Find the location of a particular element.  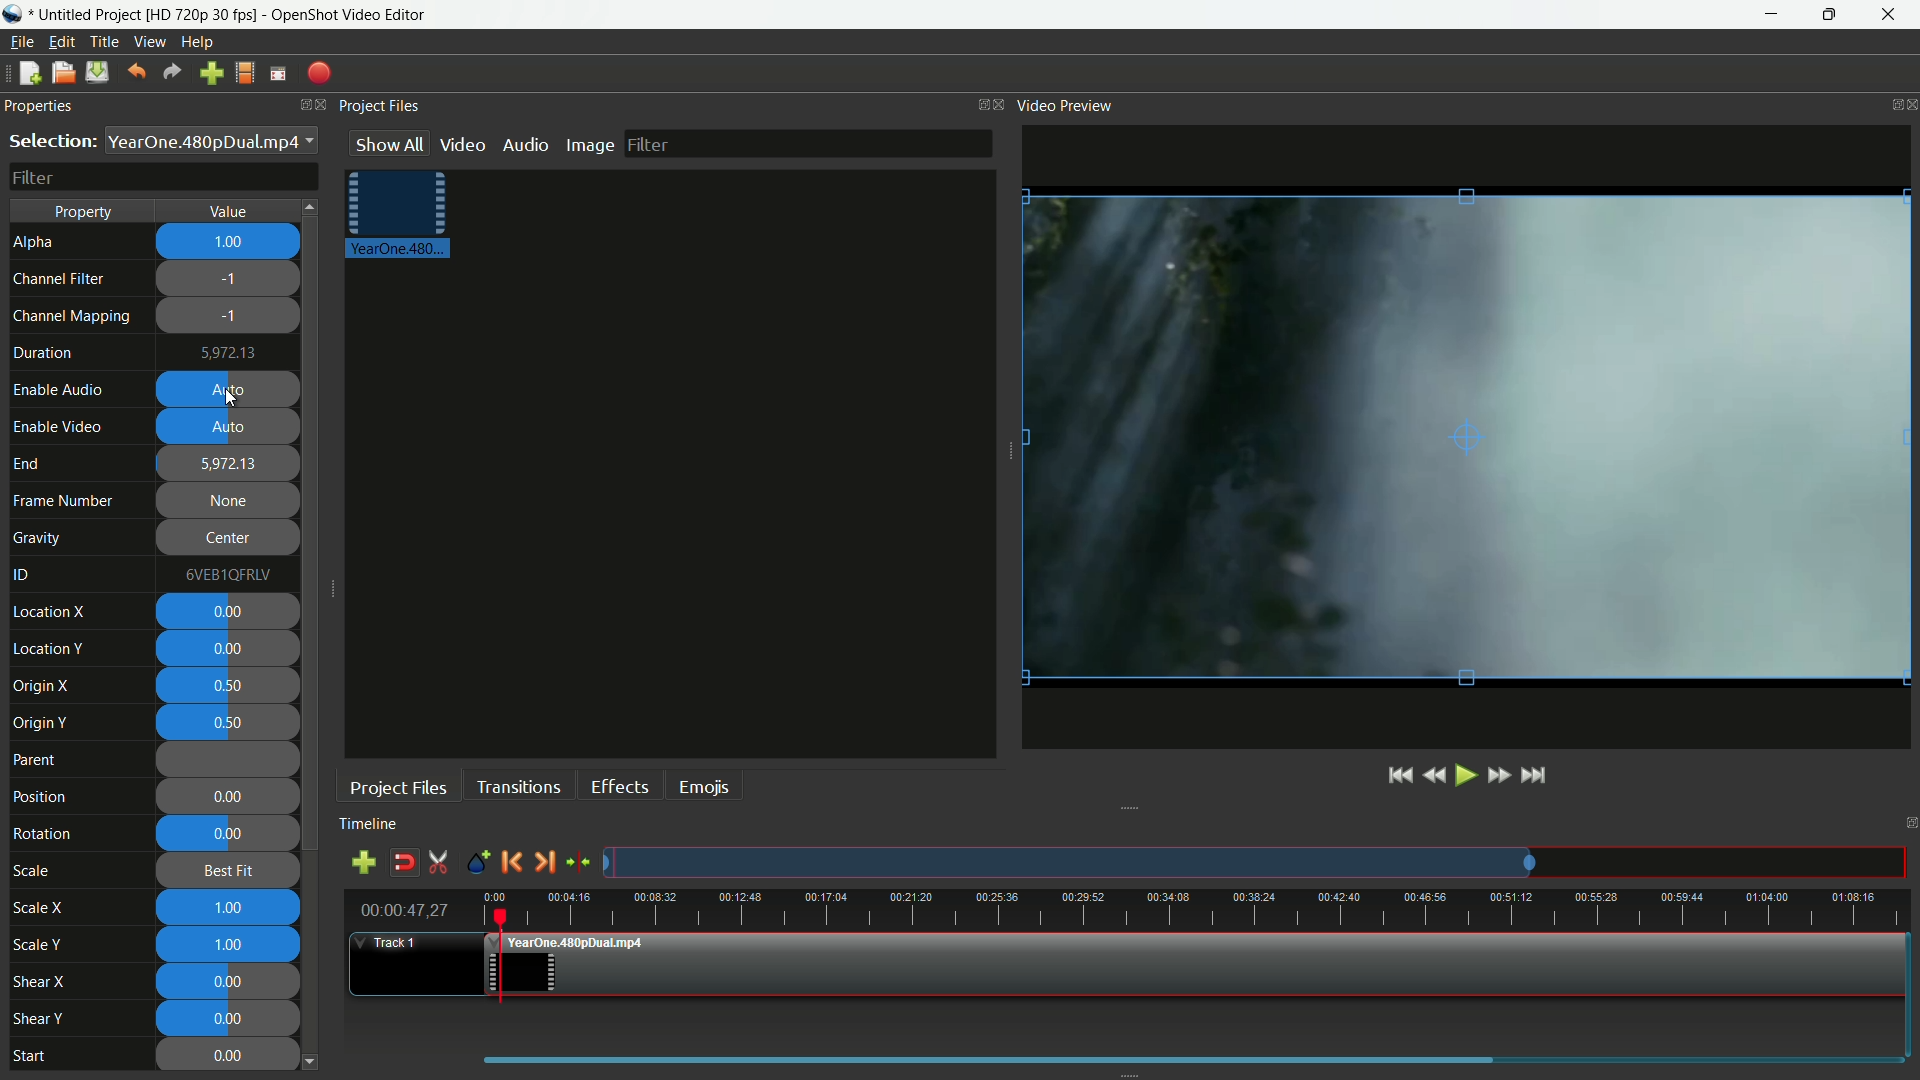

filter bar is located at coordinates (164, 177).